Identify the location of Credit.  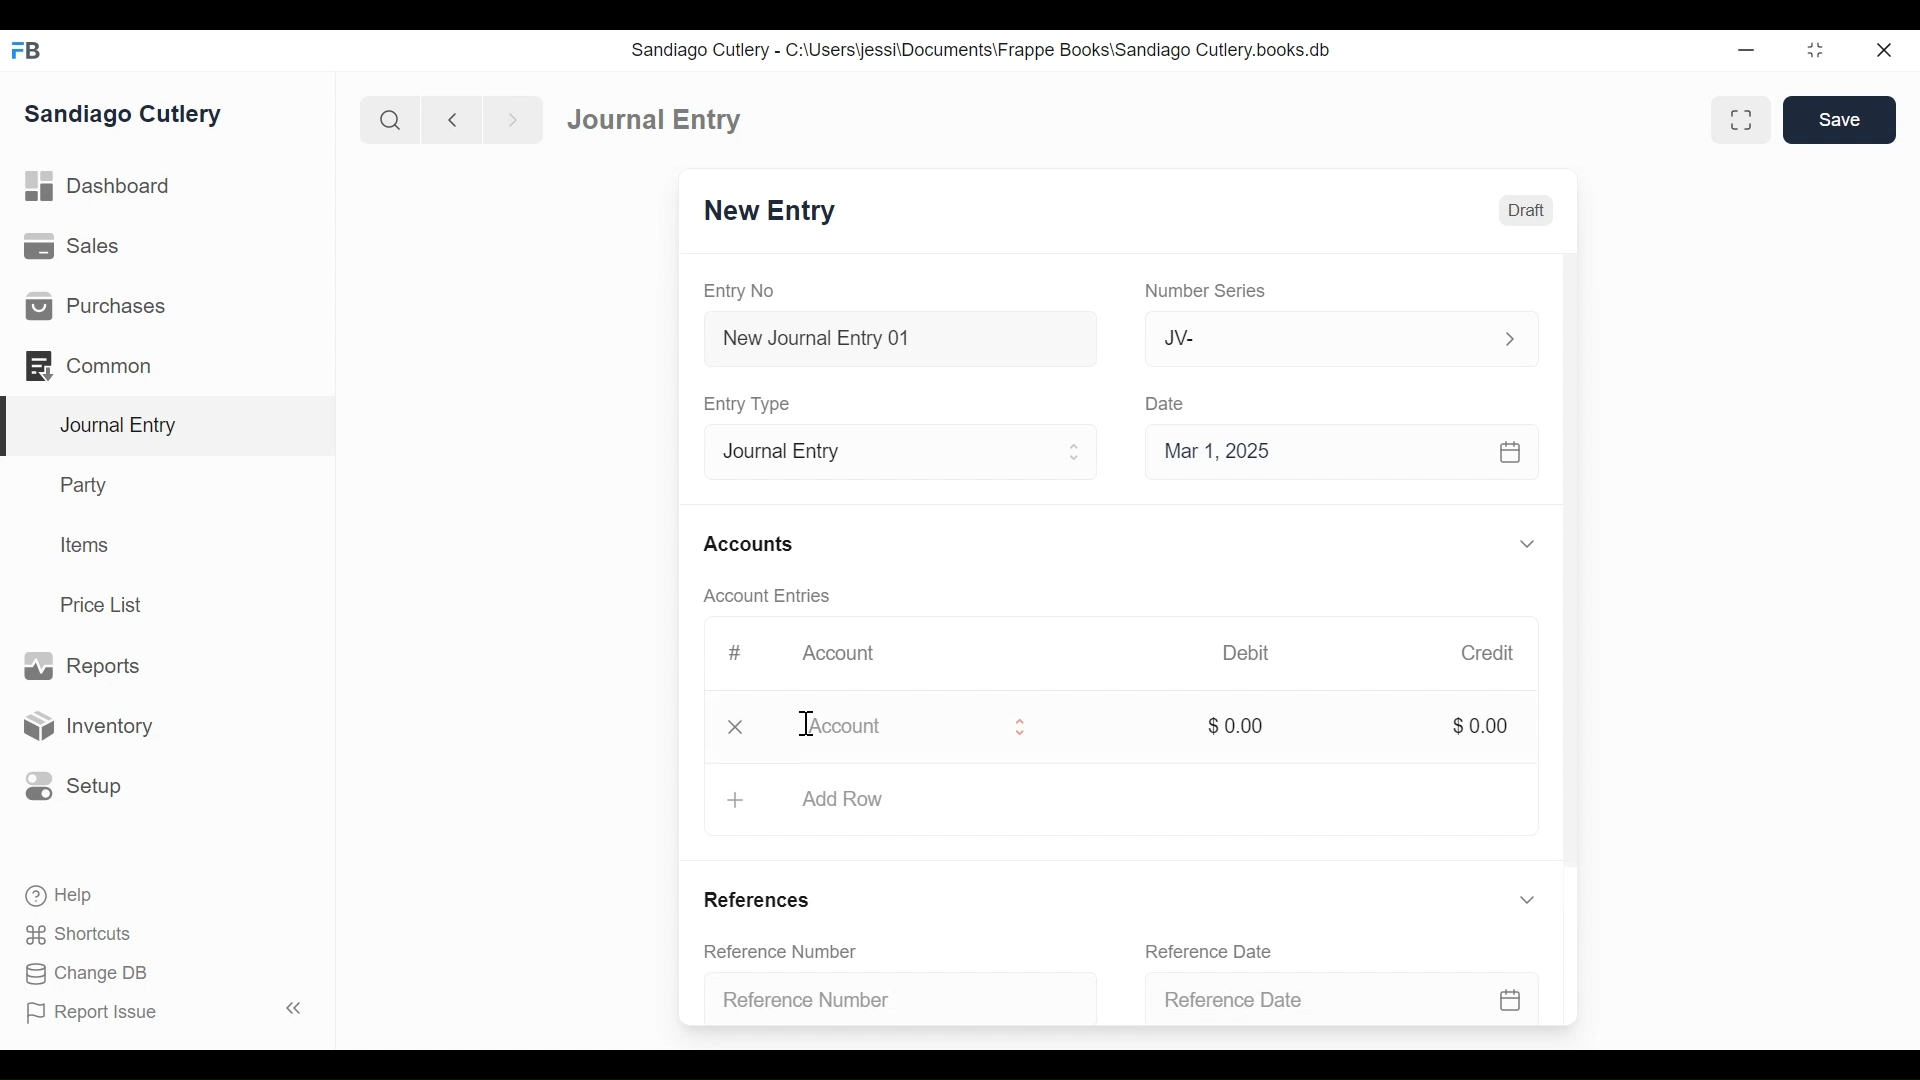
(1488, 653).